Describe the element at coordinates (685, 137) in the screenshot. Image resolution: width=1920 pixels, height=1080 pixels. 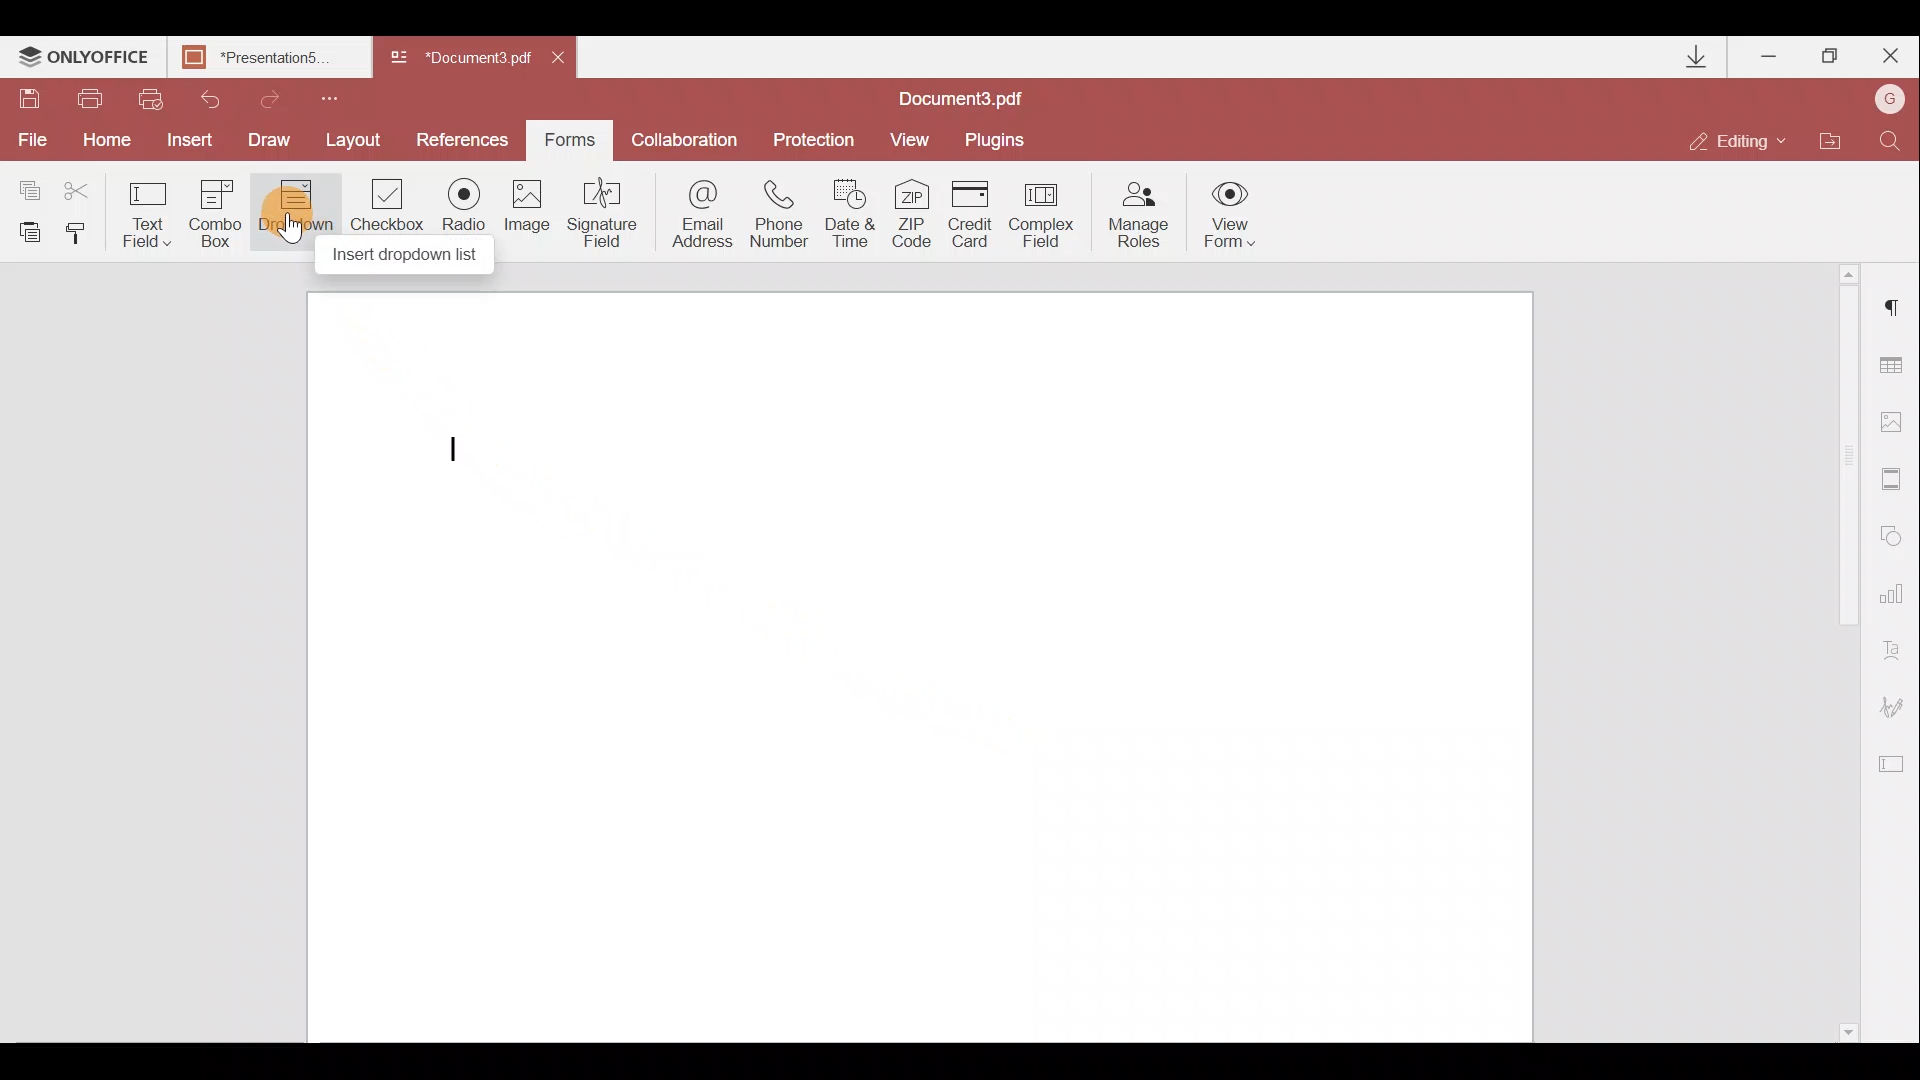
I see `Collaboration` at that location.